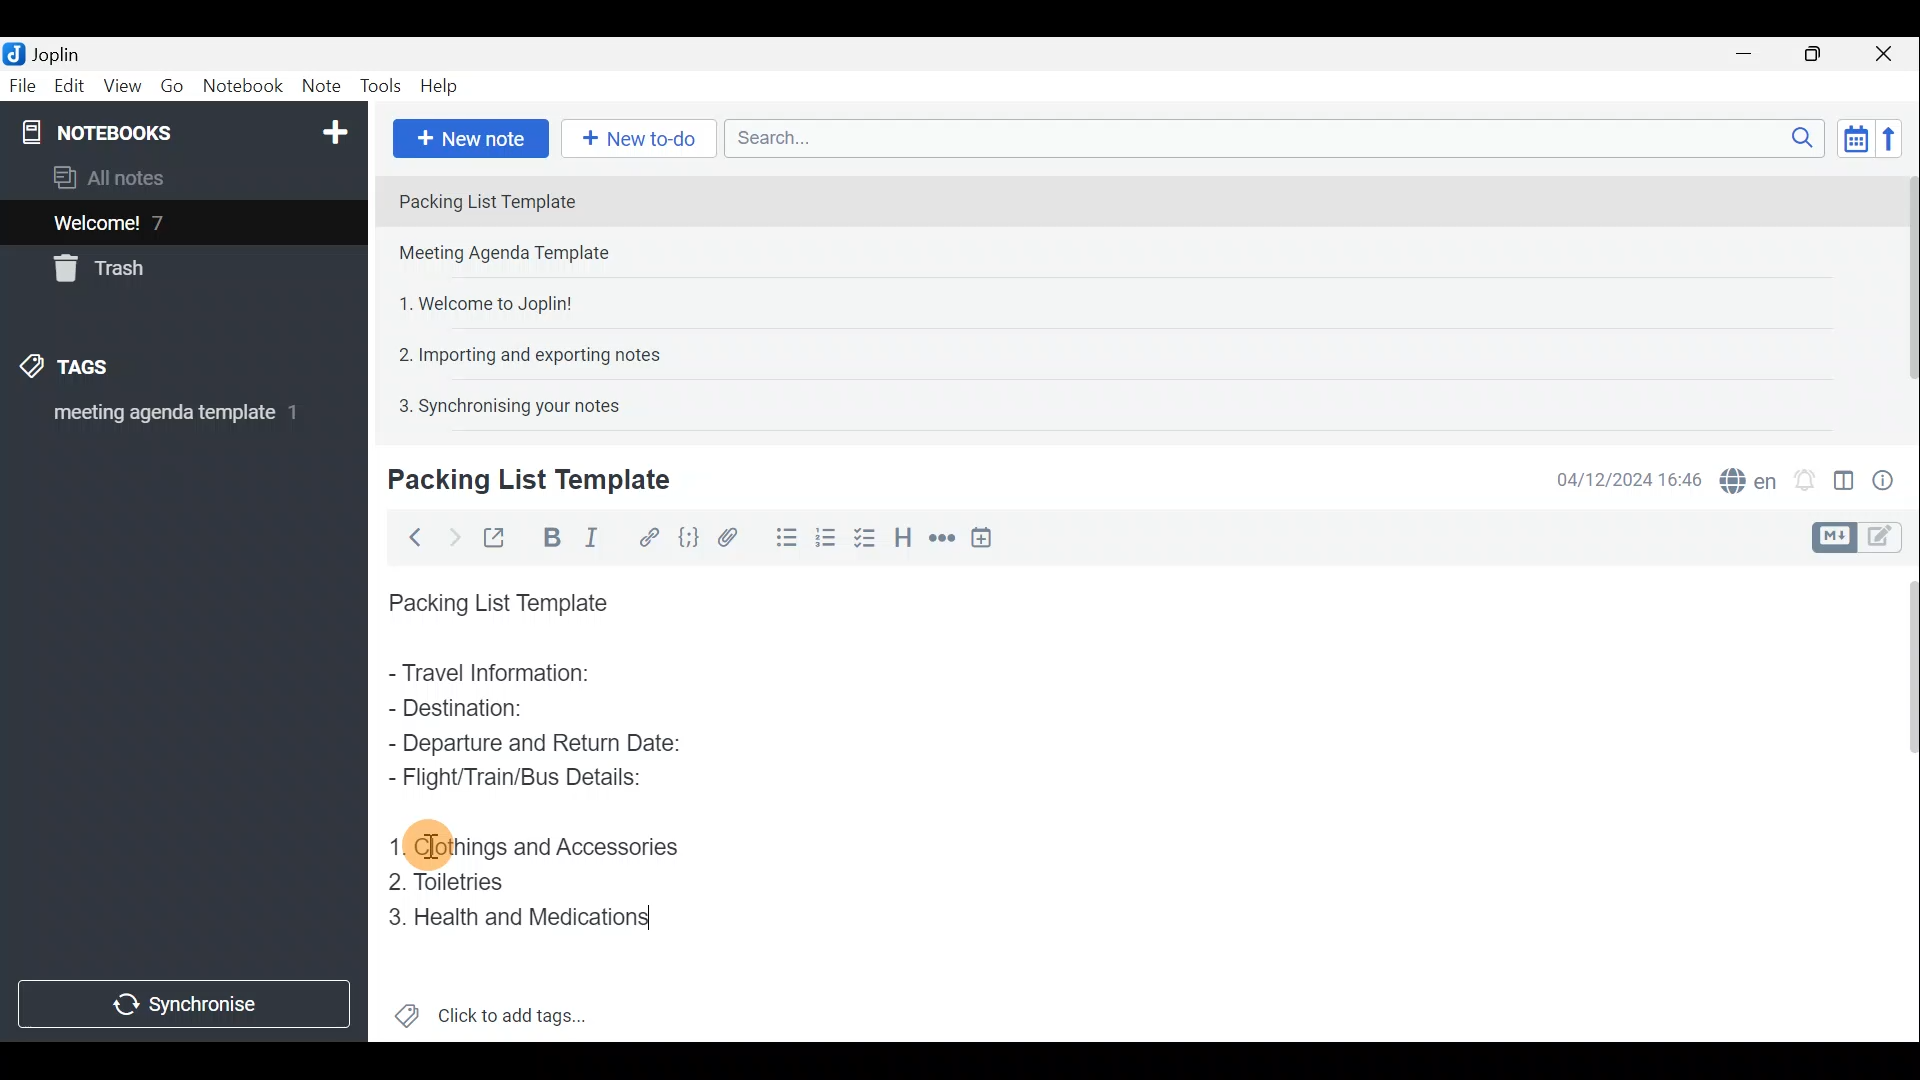 This screenshot has height=1080, width=1920. What do you see at coordinates (1902, 801) in the screenshot?
I see `Scroll bar` at bounding box center [1902, 801].